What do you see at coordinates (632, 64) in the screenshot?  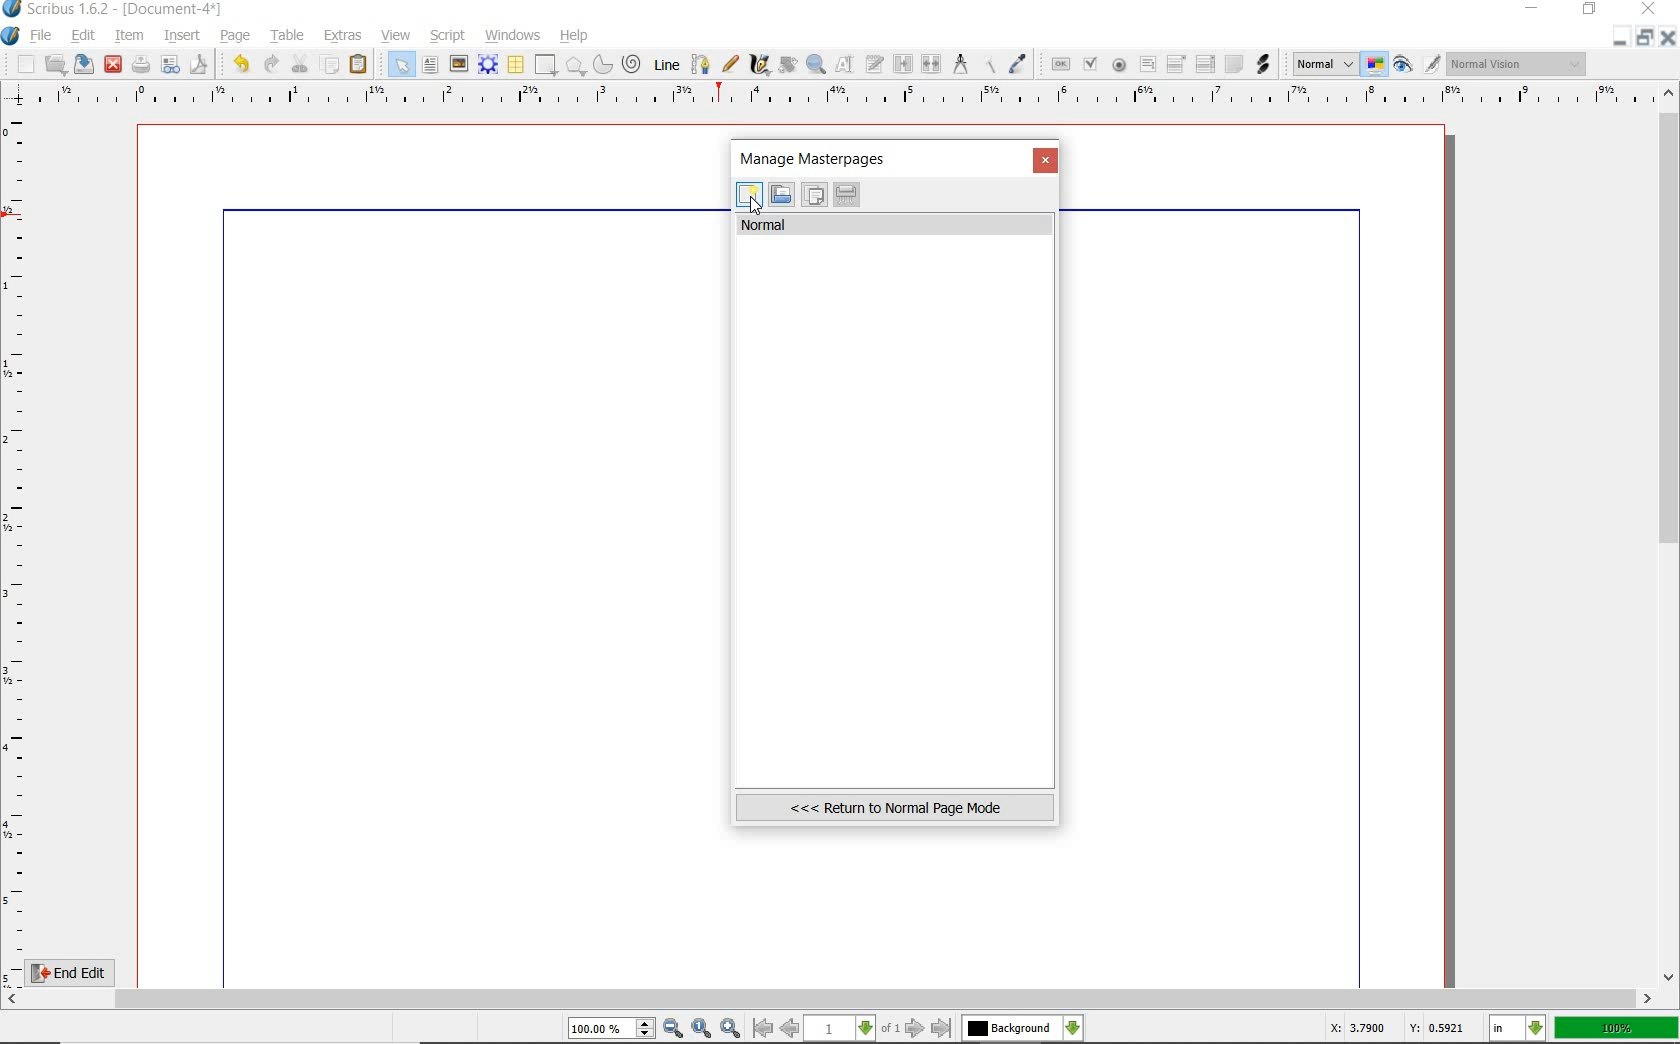 I see `spiral` at bounding box center [632, 64].